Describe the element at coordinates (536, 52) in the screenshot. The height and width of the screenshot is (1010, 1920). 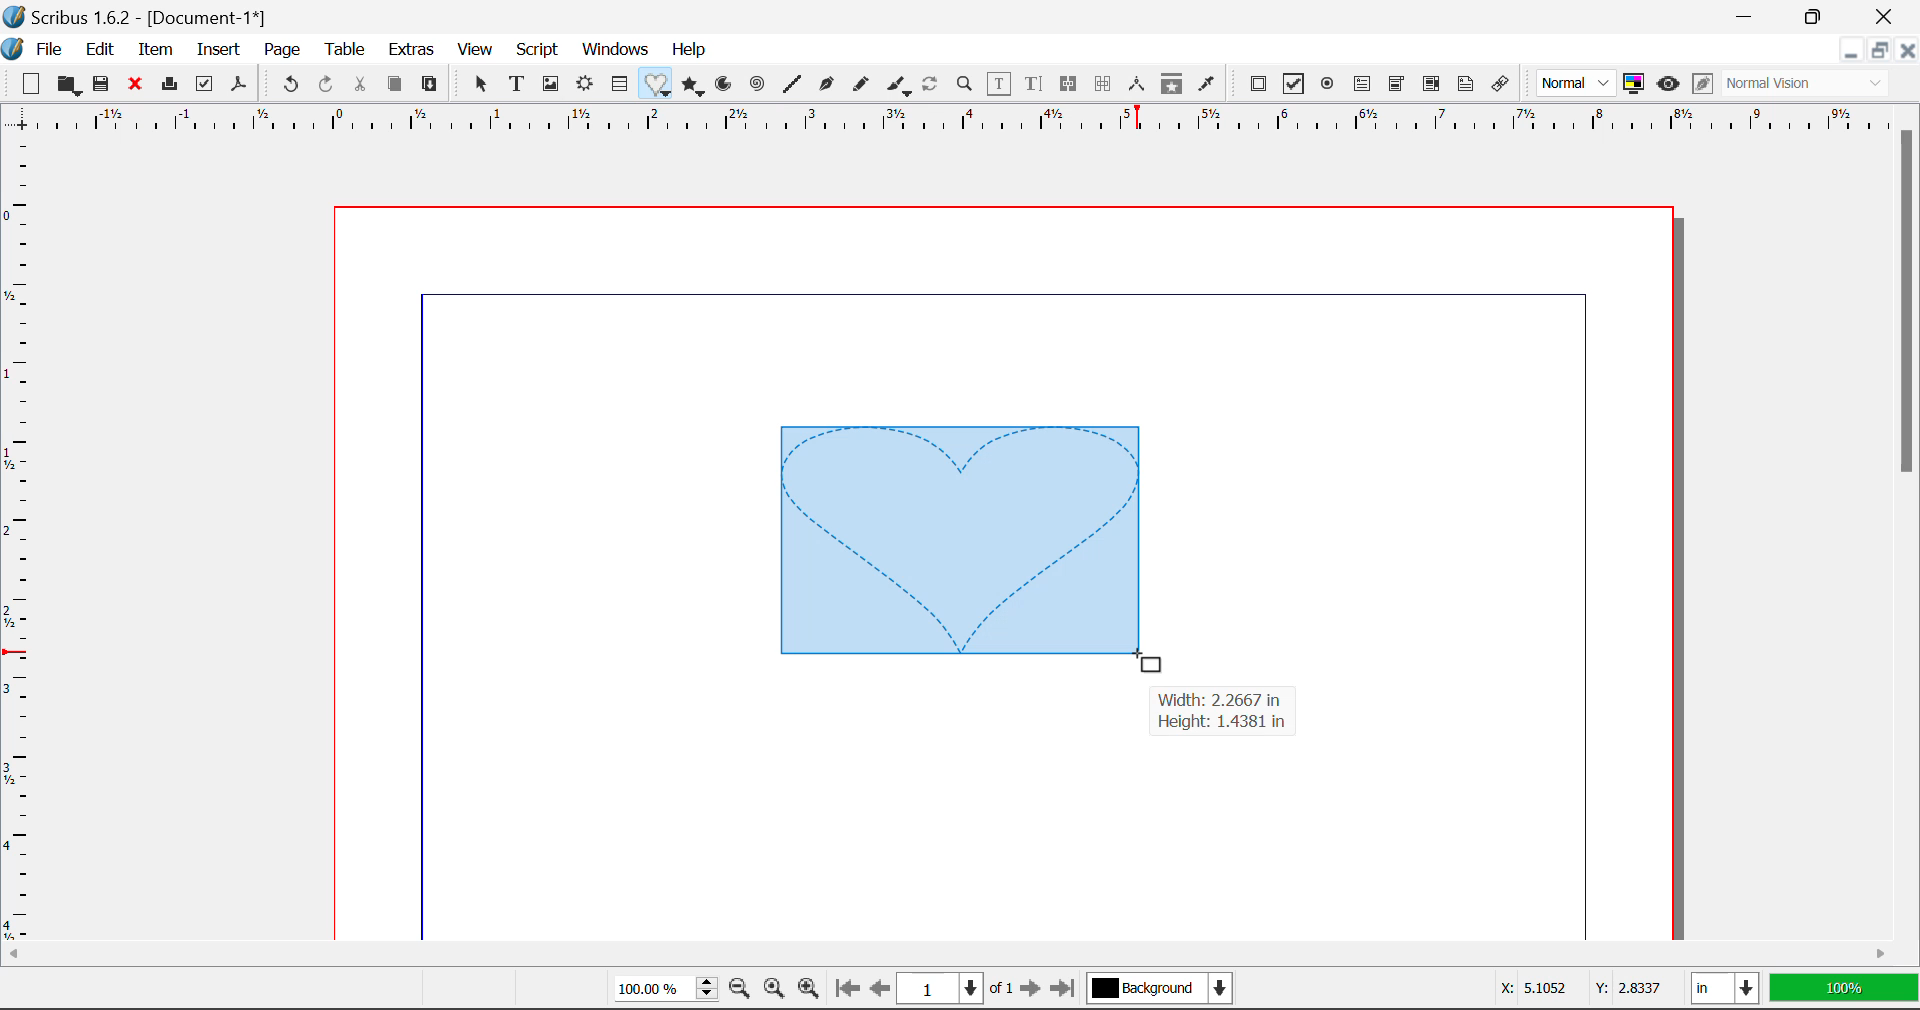
I see `Script` at that location.